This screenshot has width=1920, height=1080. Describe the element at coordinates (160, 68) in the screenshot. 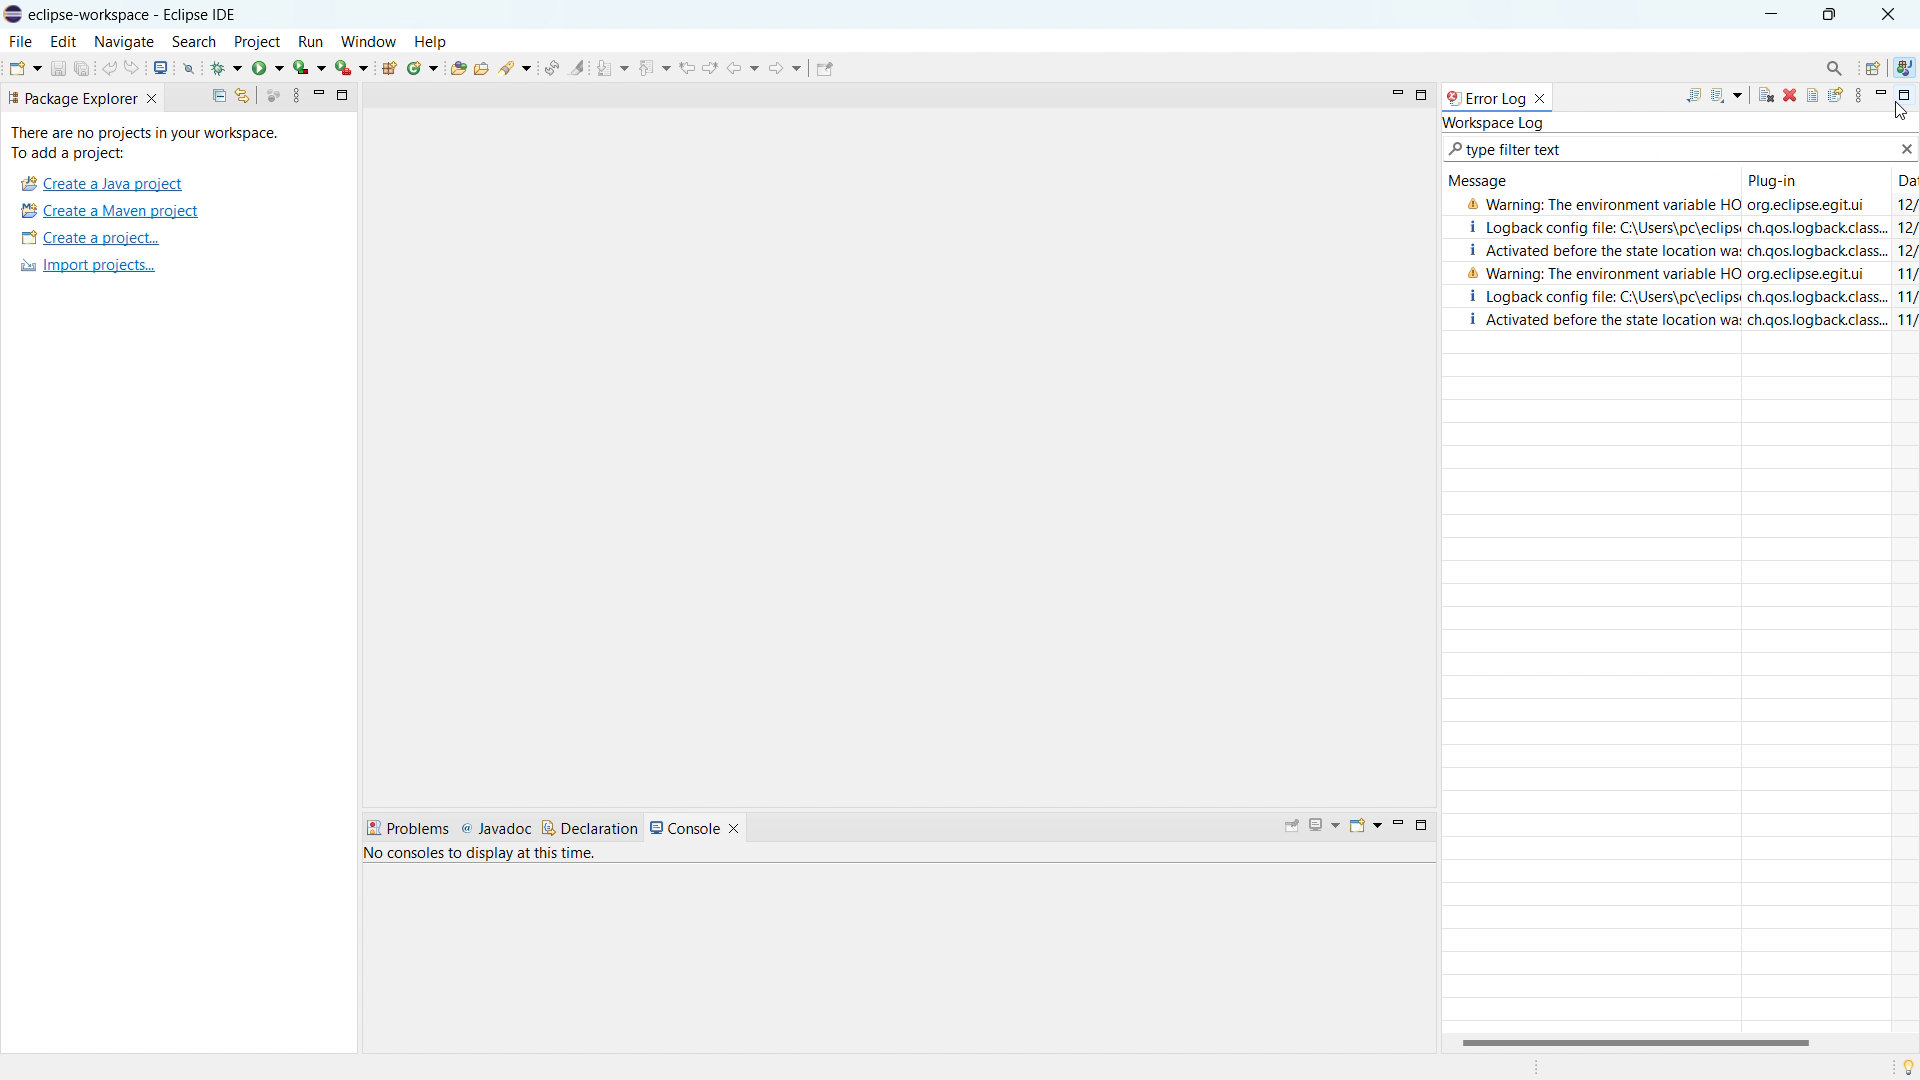

I see `open console` at that location.